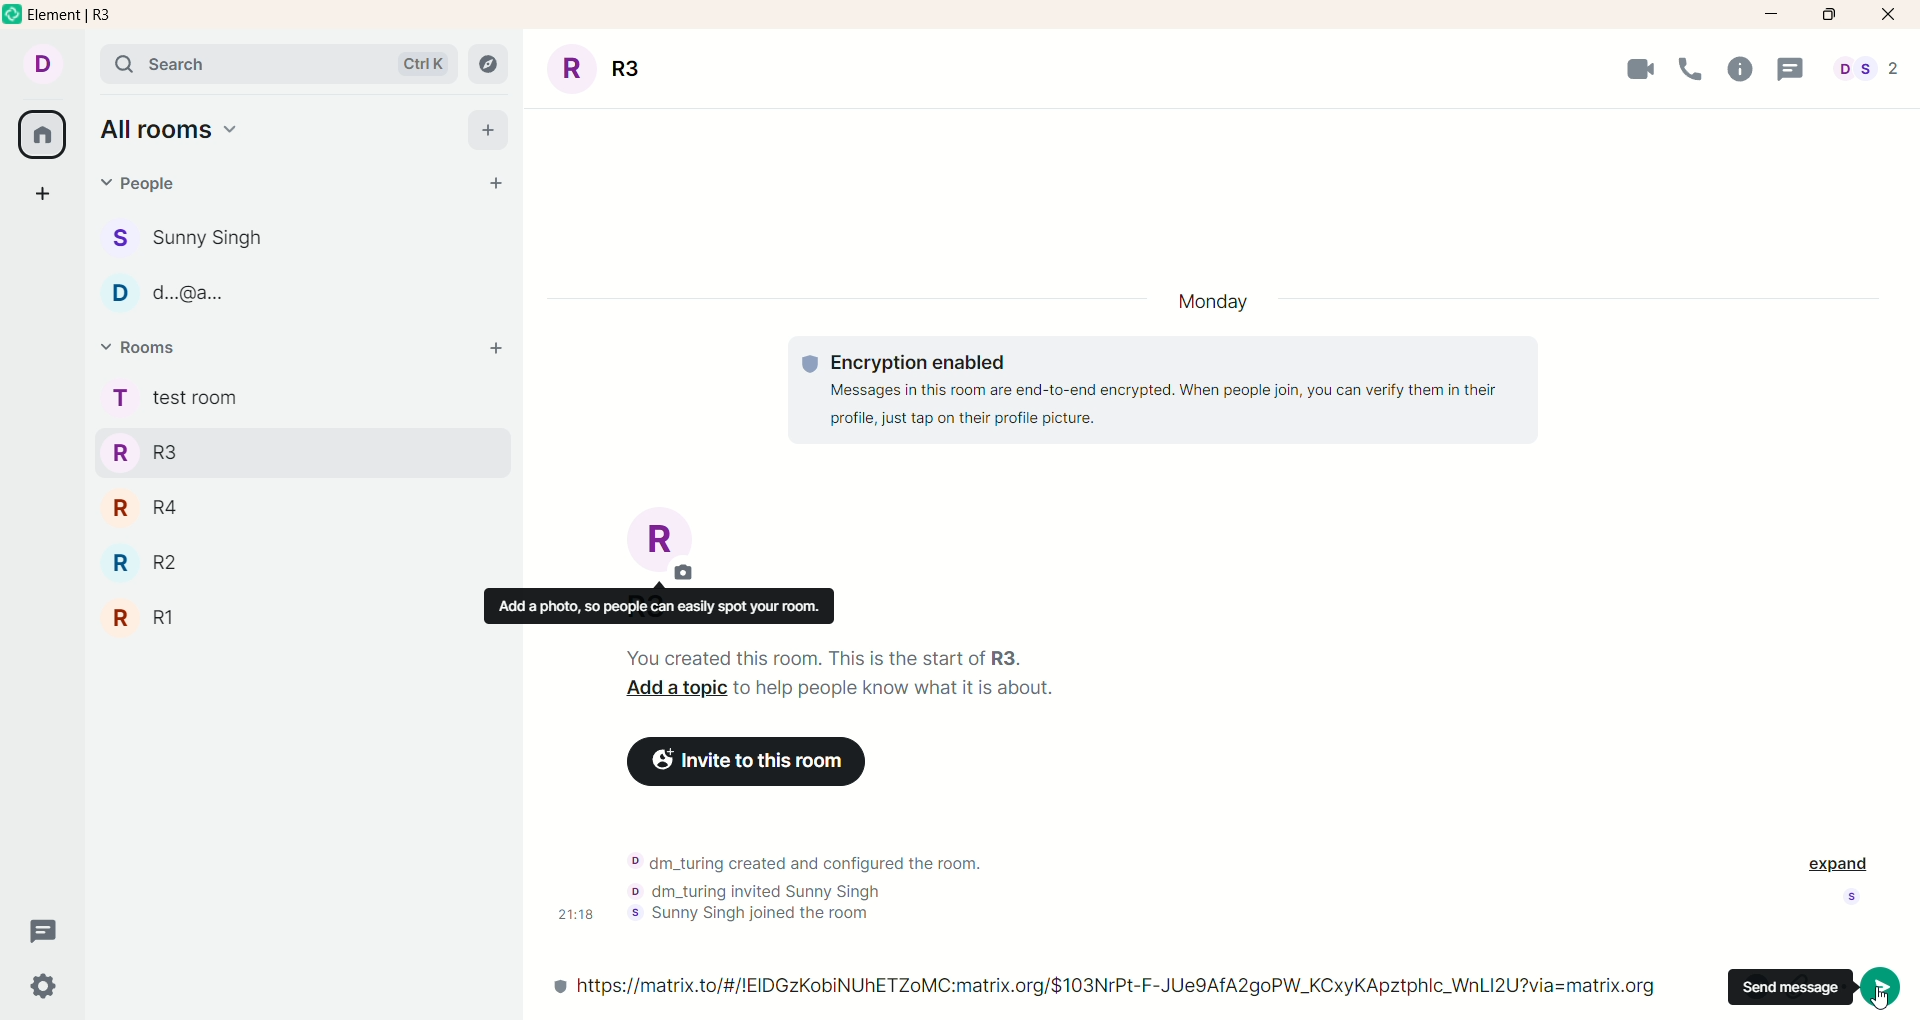 Image resolution: width=1920 pixels, height=1020 pixels. Describe the element at coordinates (1870, 67) in the screenshot. I see `people` at that location.